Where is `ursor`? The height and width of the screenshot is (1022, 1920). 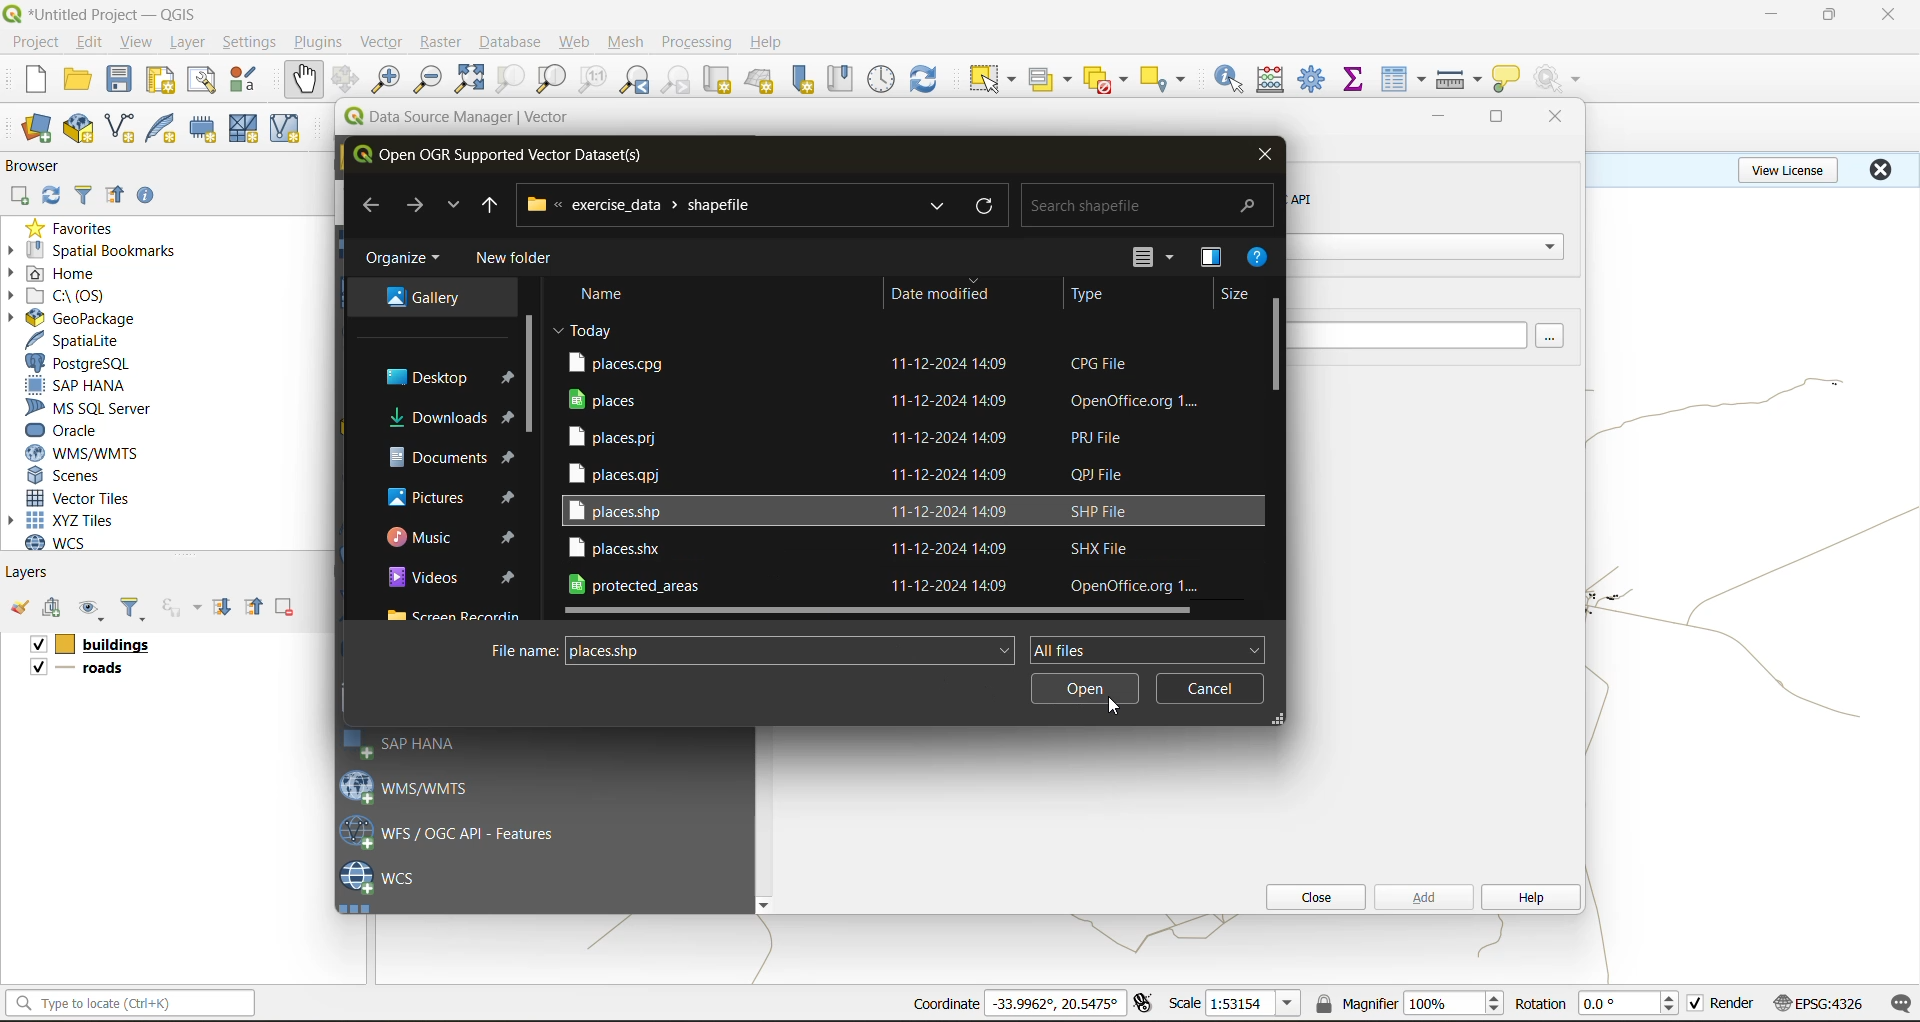 ursor is located at coordinates (1115, 705).